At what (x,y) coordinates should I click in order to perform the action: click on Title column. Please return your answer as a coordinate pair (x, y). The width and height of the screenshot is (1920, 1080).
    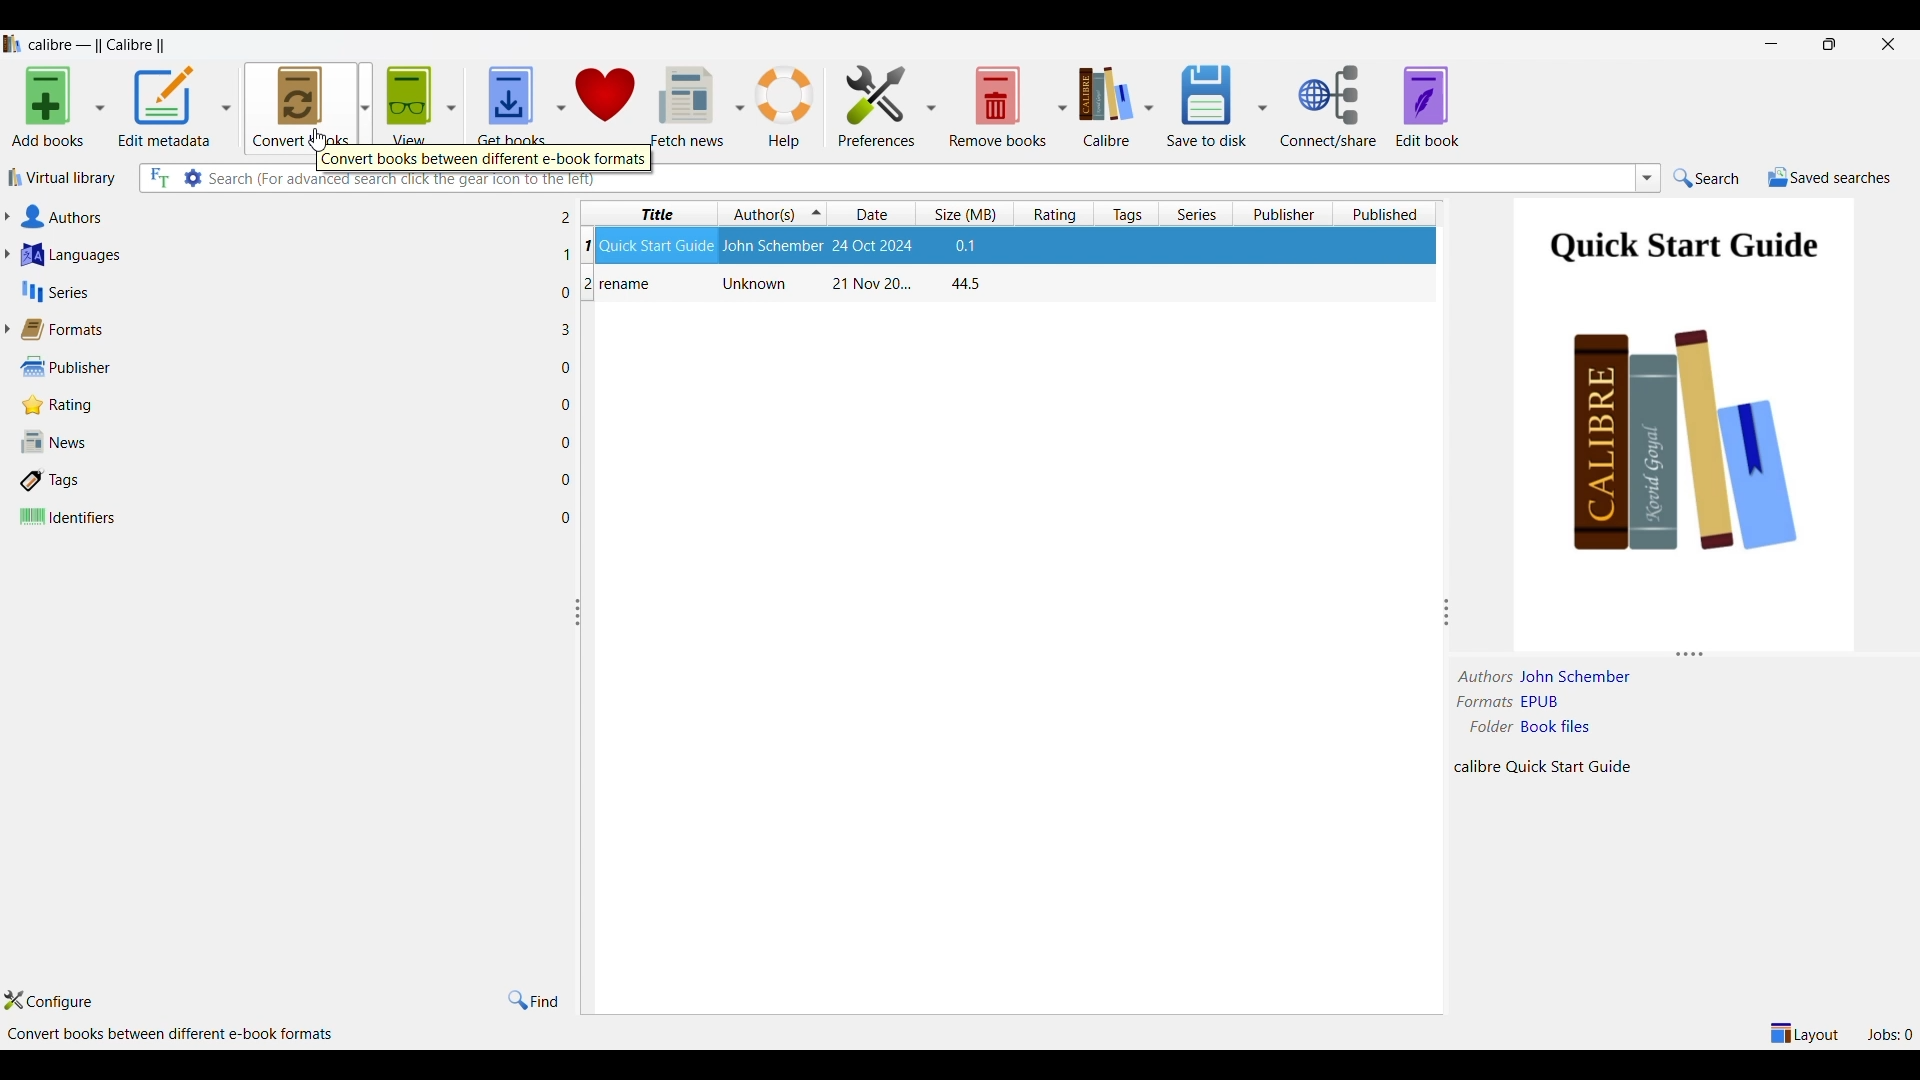
    Looking at the image, I should click on (653, 213).